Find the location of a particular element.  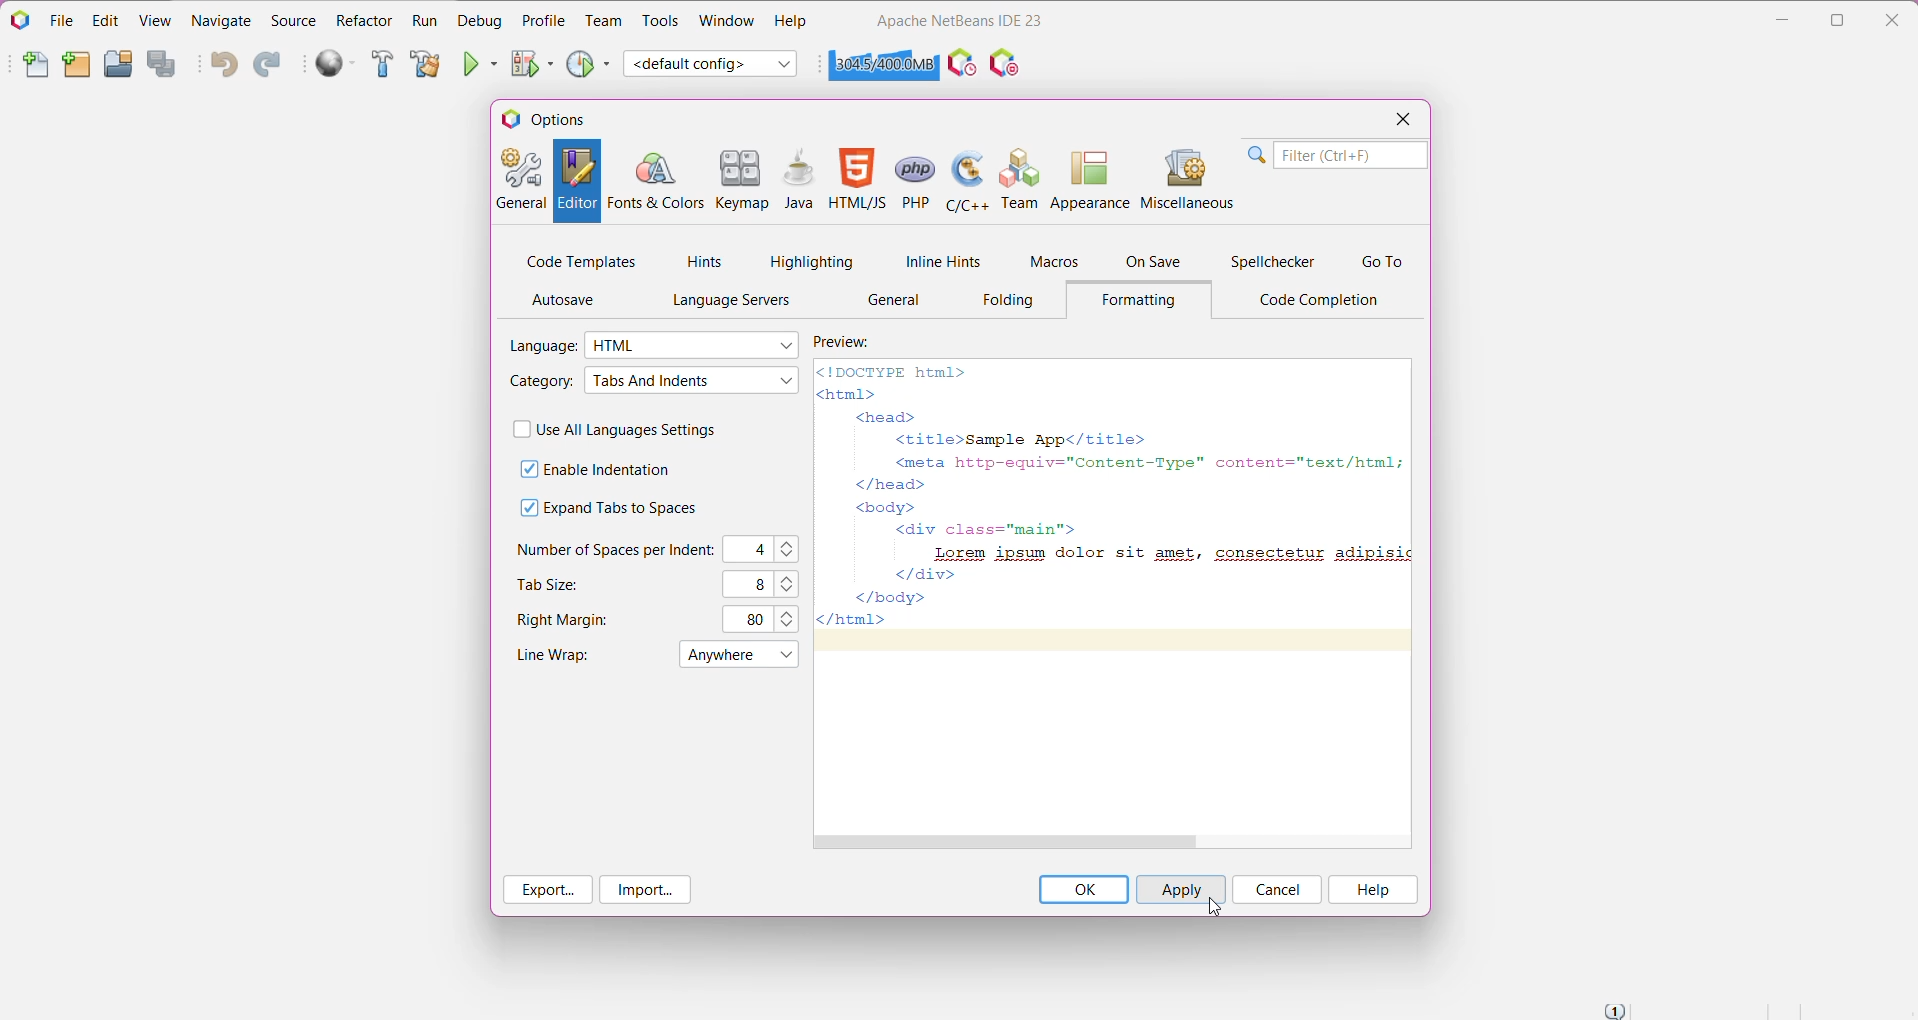

</html> is located at coordinates (853, 621).